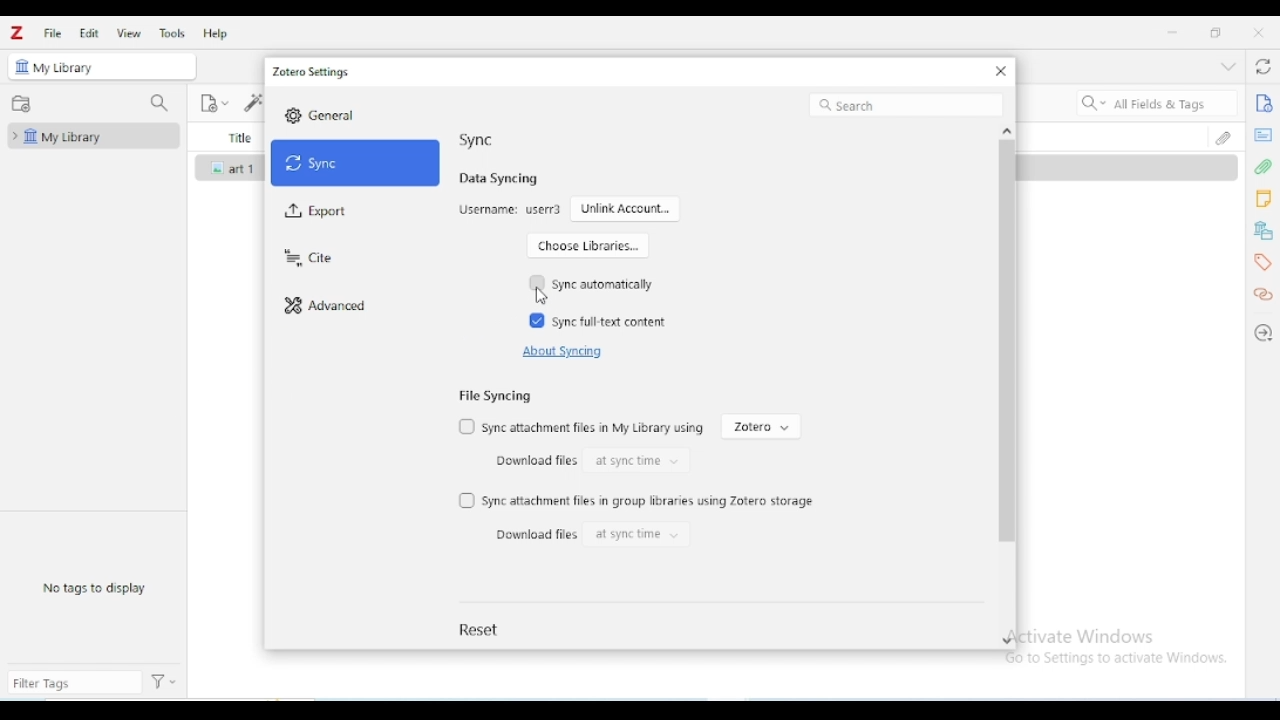  Describe the element at coordinates (74, 682) in the screenshot. I see `filter tags` at that location.